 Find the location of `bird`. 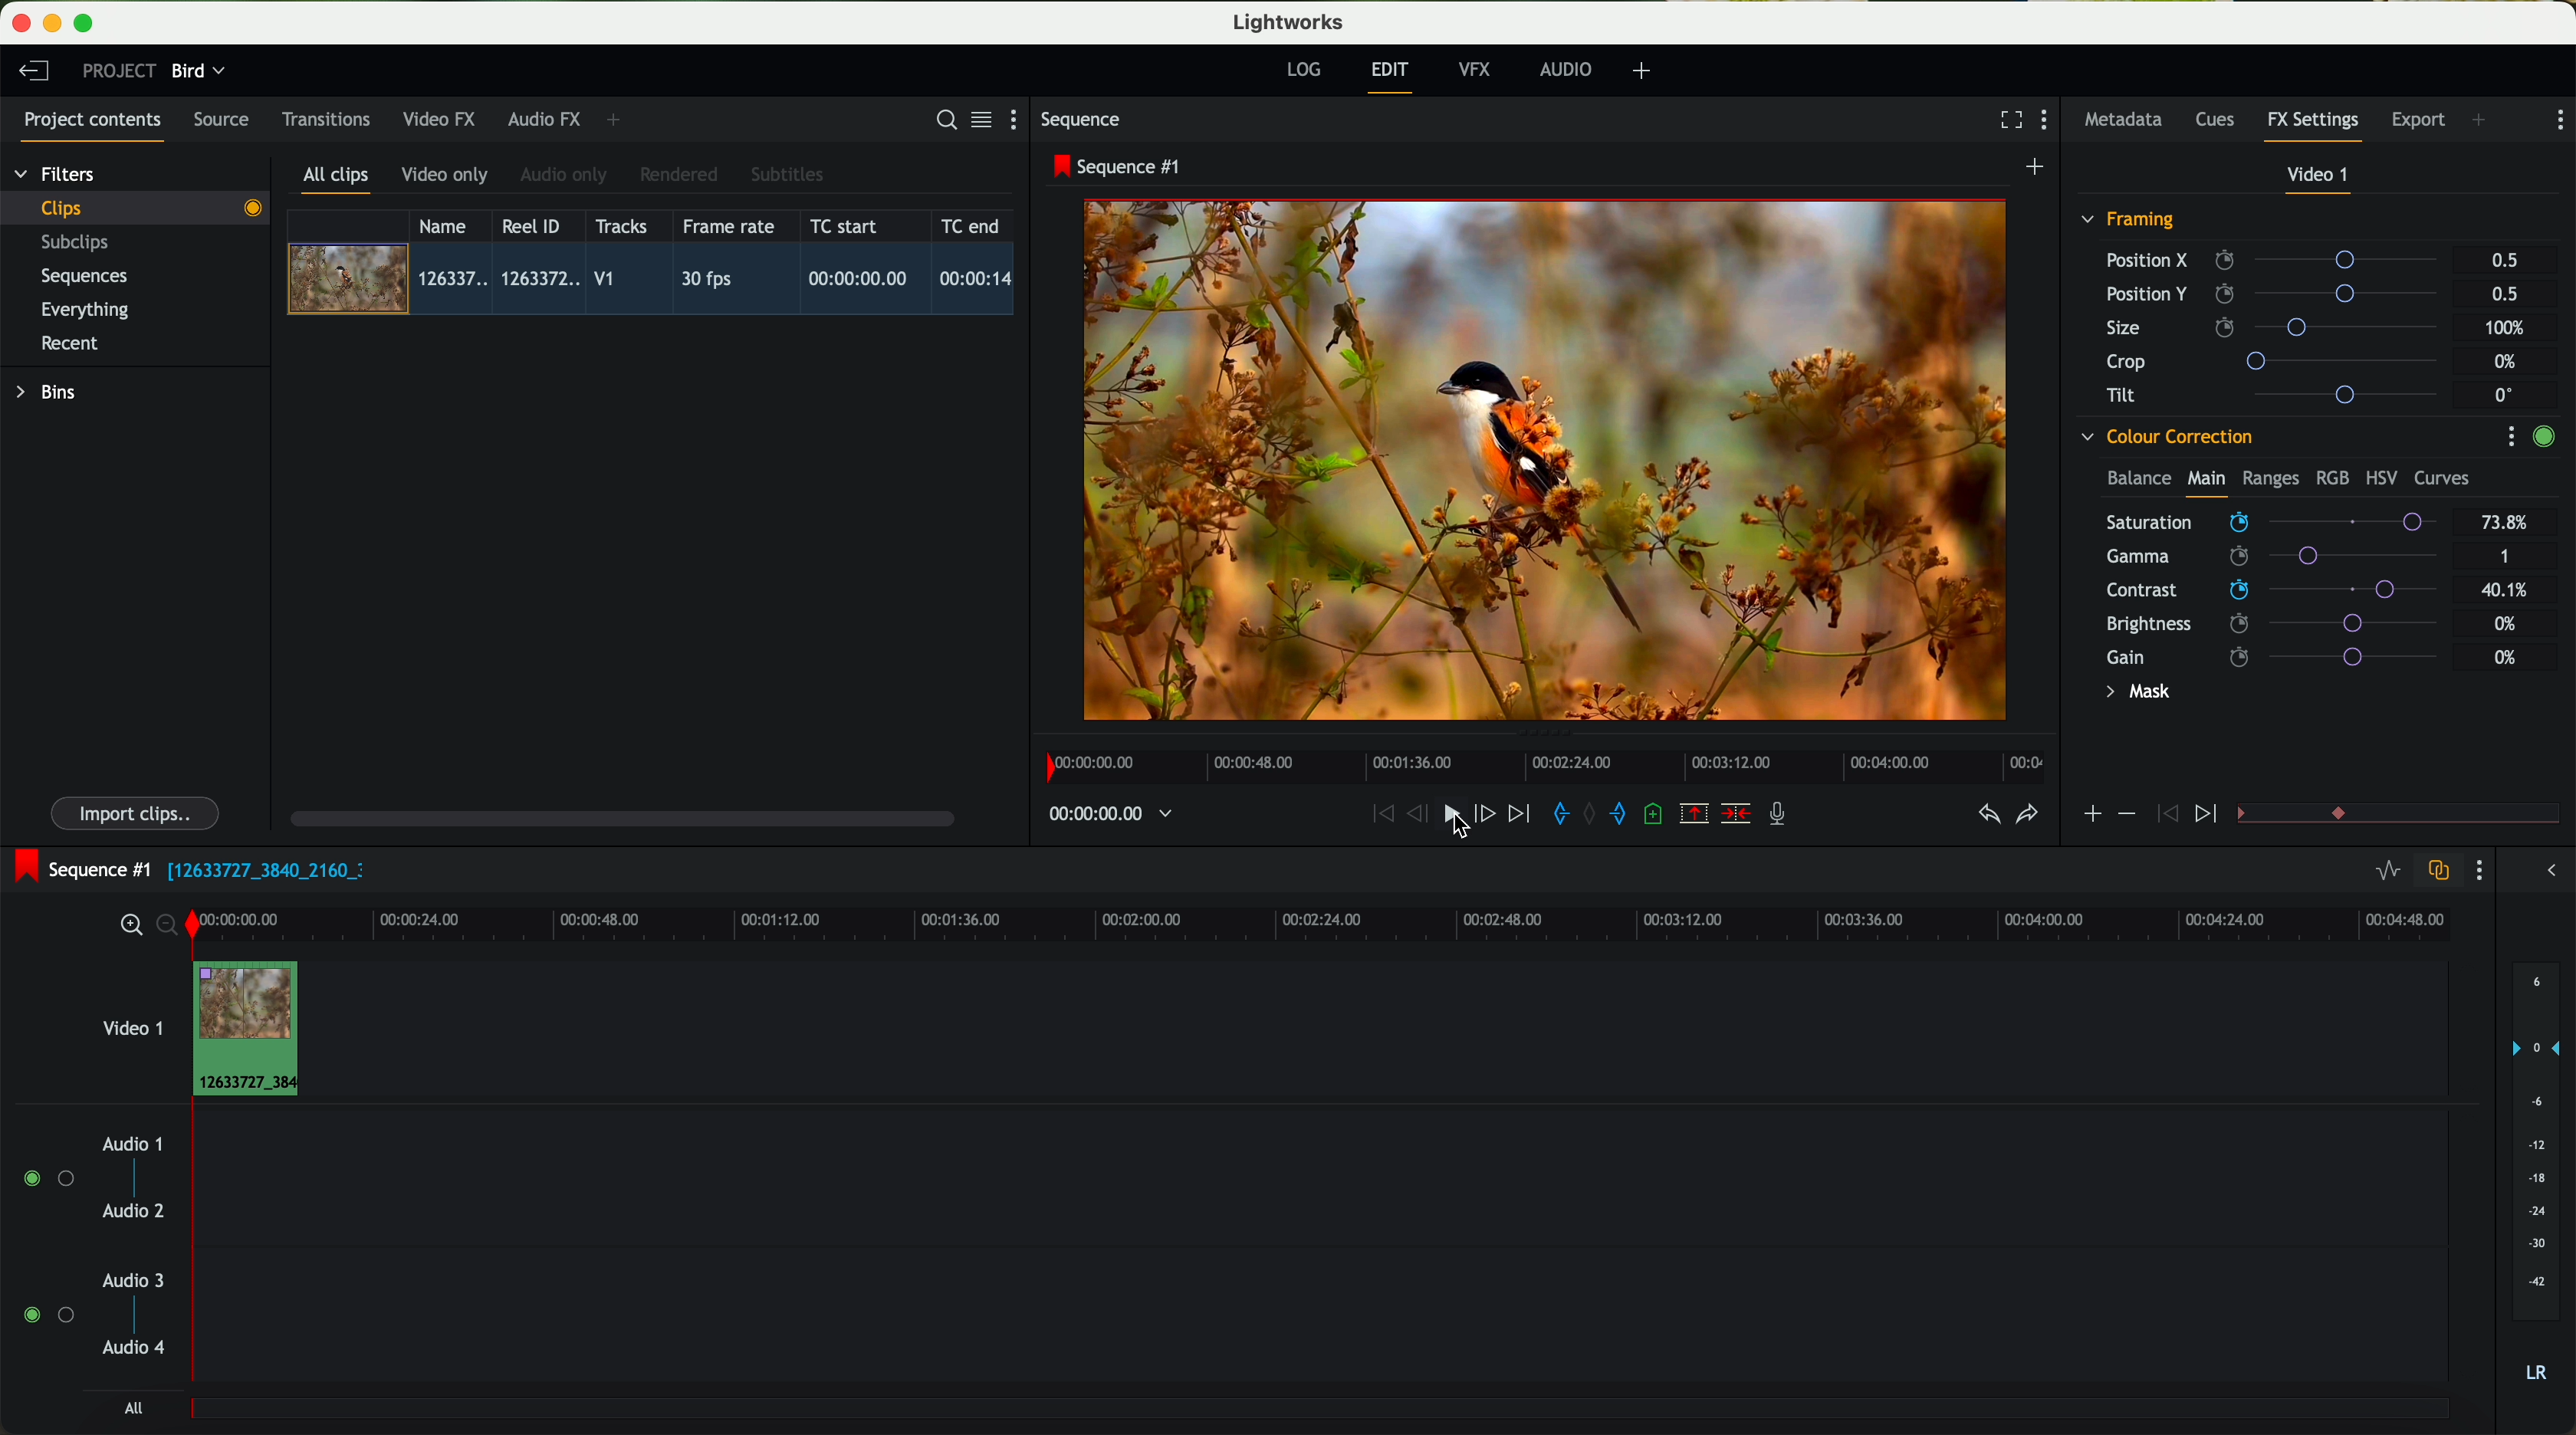

bird is located at coordinates (198, 72).